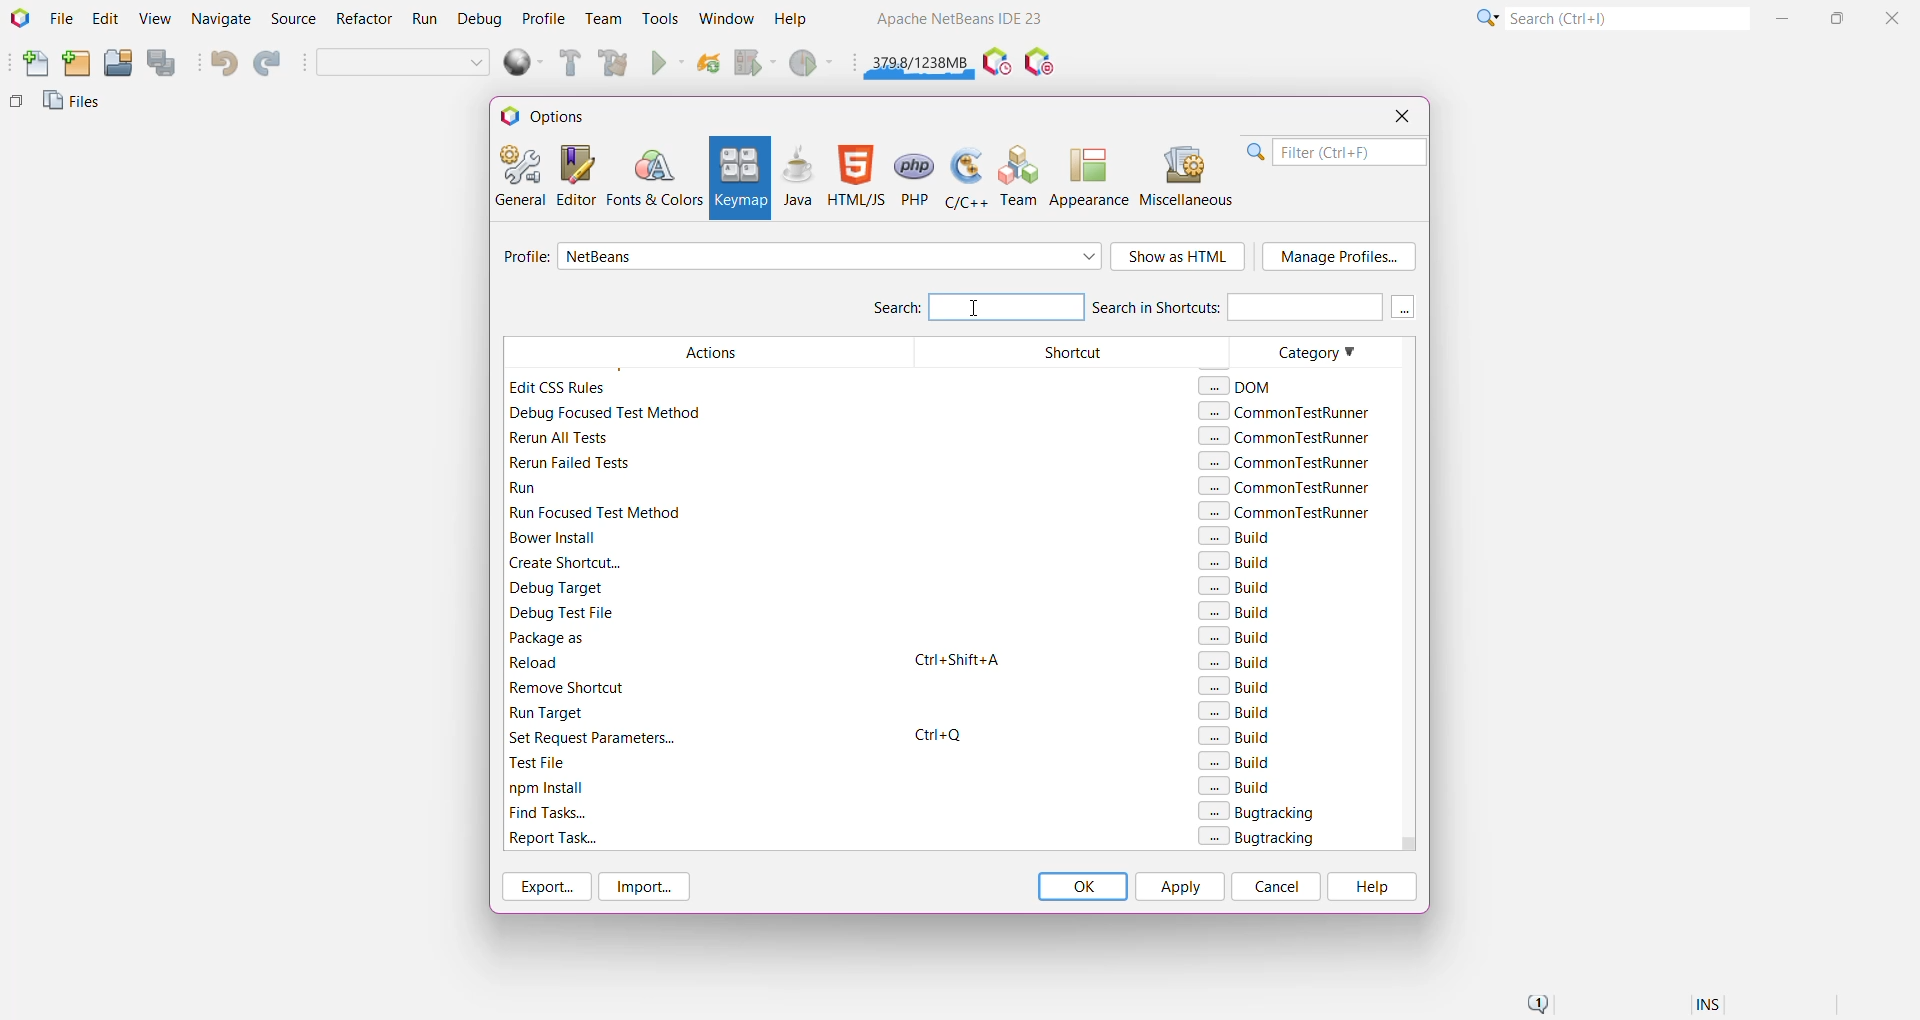 The width and height of the screenshot is (1920, 1020). I want to click on Search, so click(895, 310).